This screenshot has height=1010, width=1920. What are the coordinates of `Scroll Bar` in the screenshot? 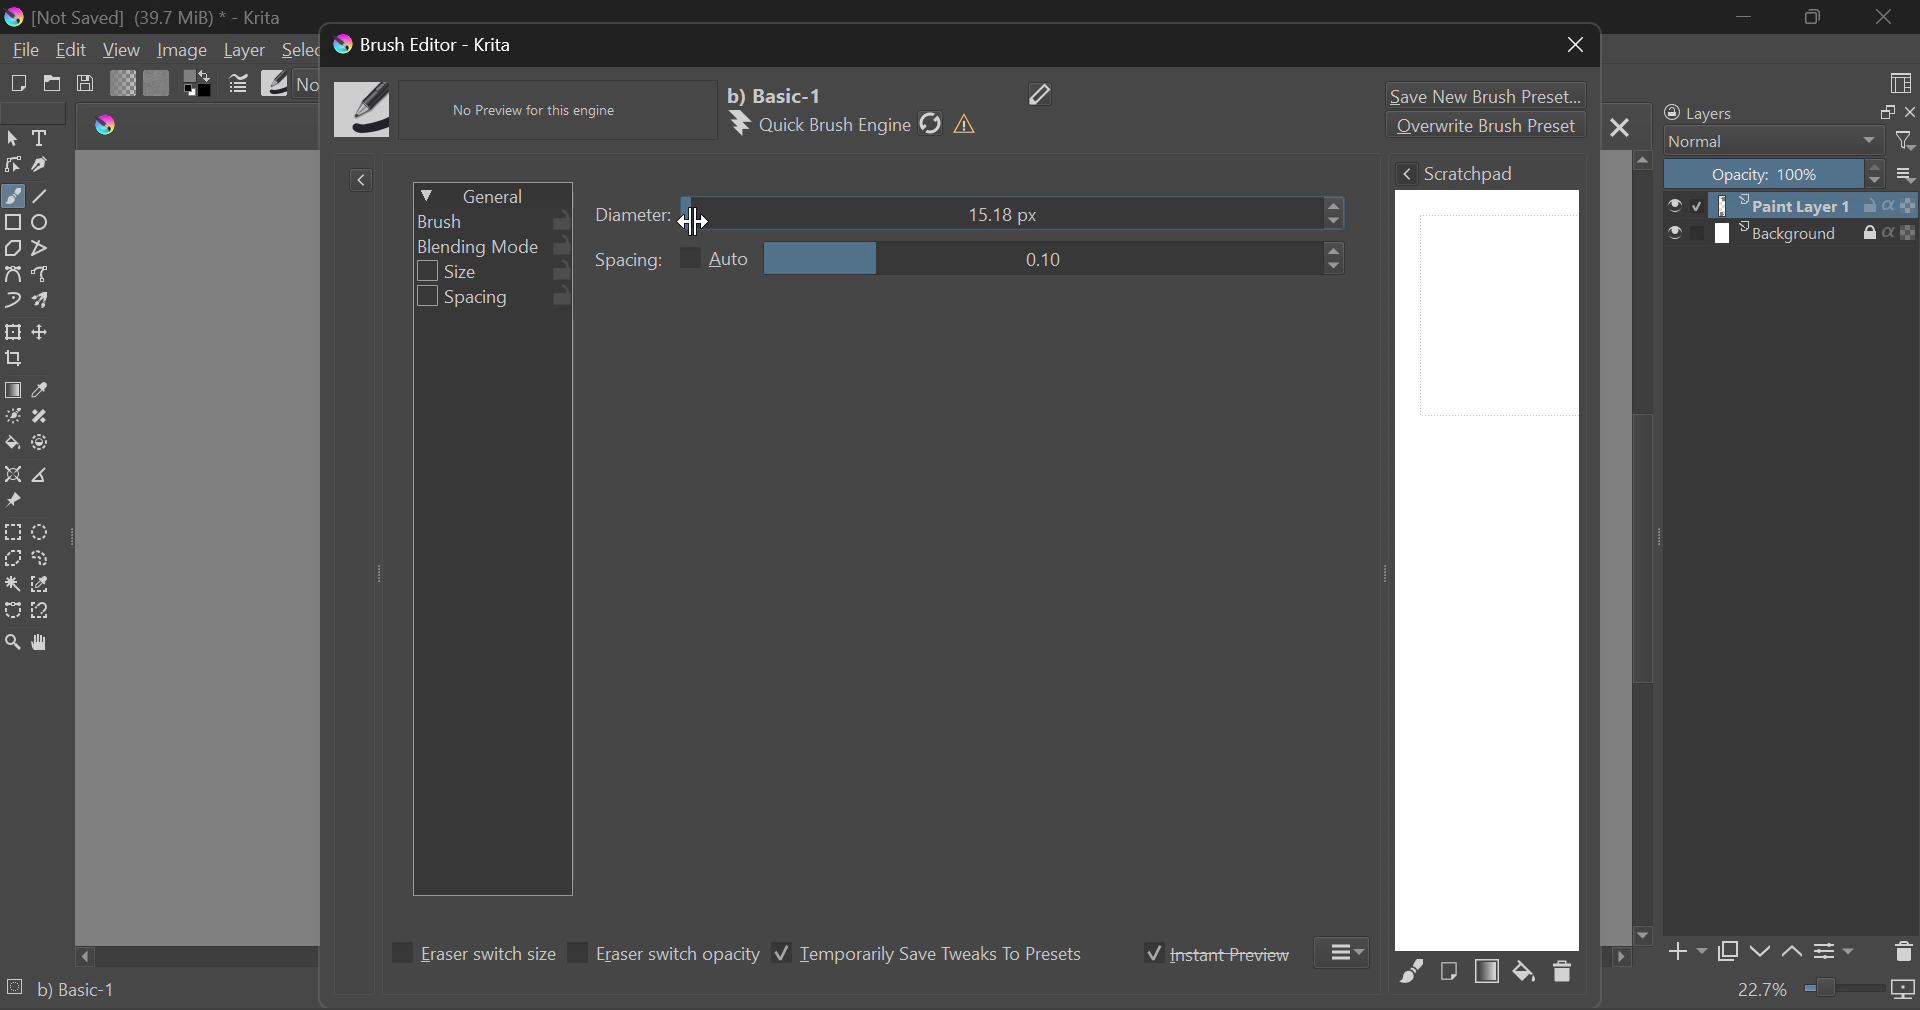 It's located at (1644, 546).